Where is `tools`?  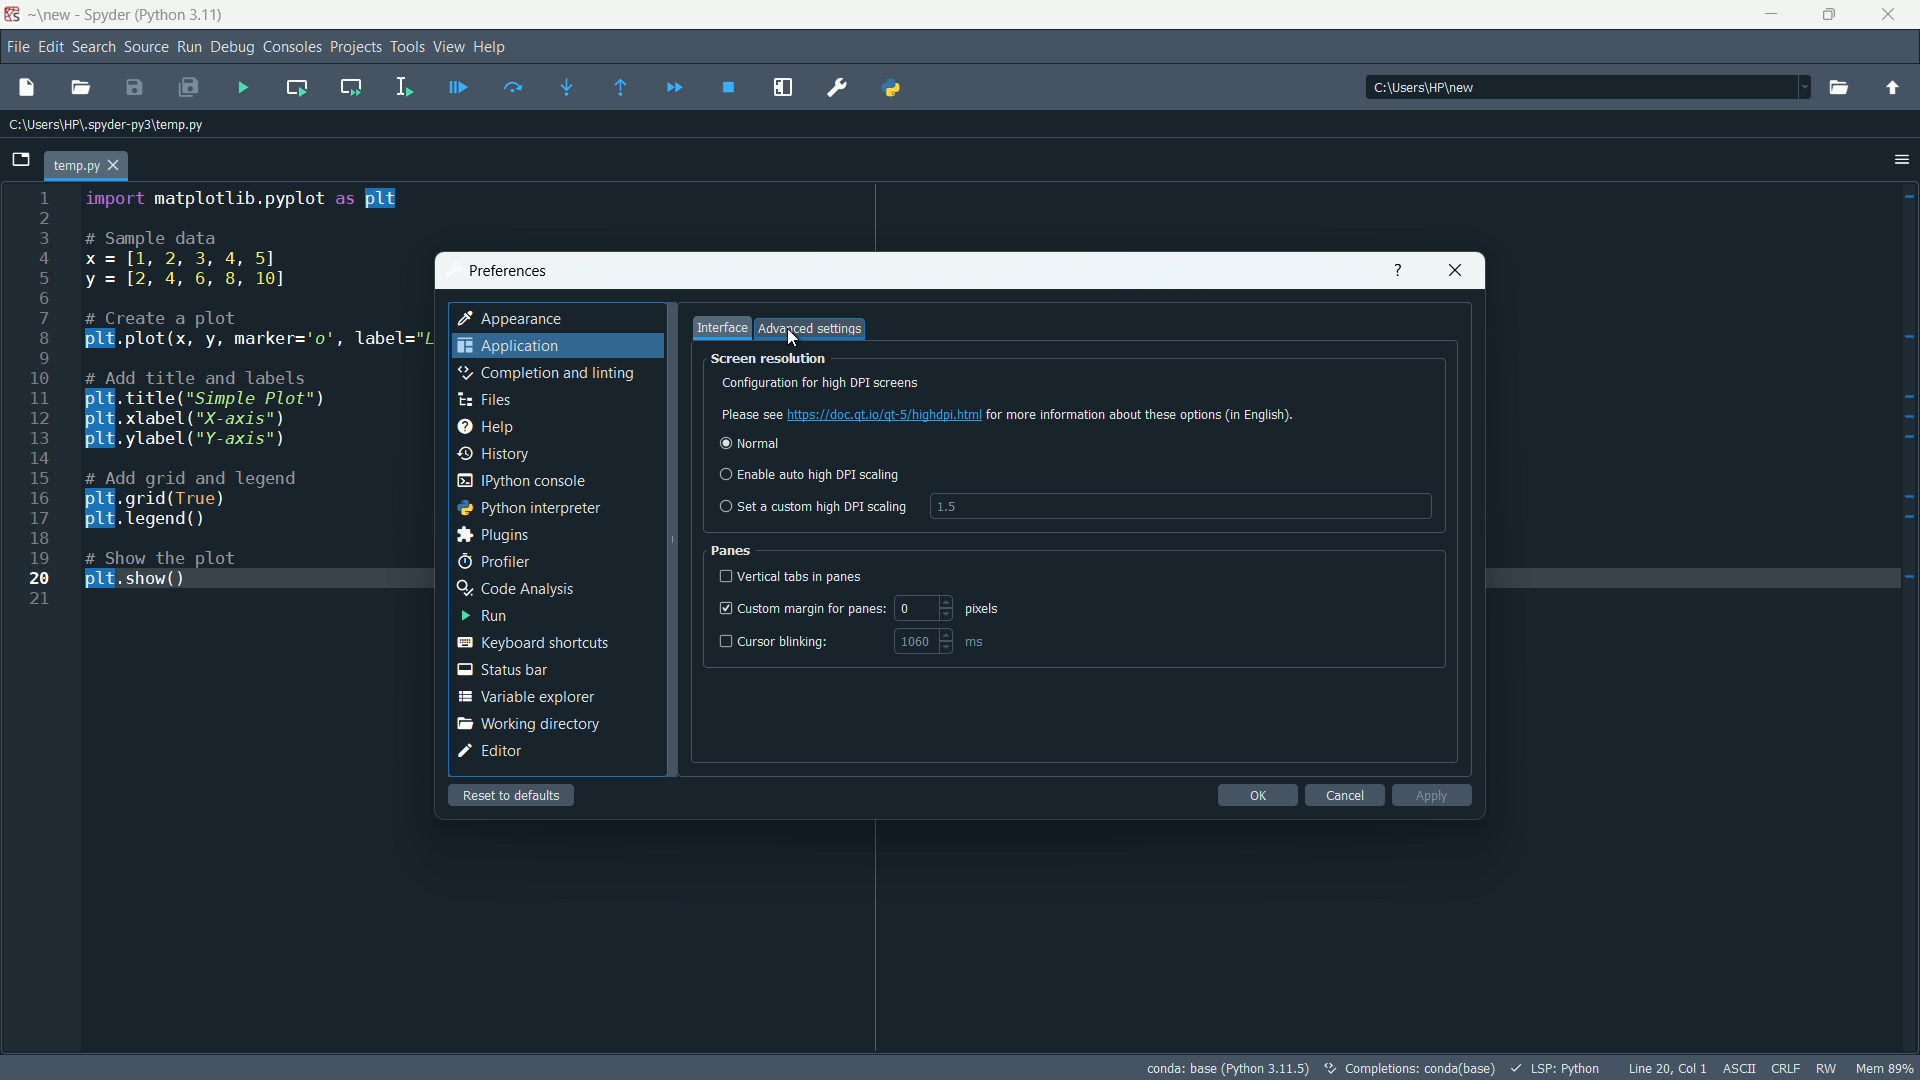
tools is located at coordinates (409, 48).